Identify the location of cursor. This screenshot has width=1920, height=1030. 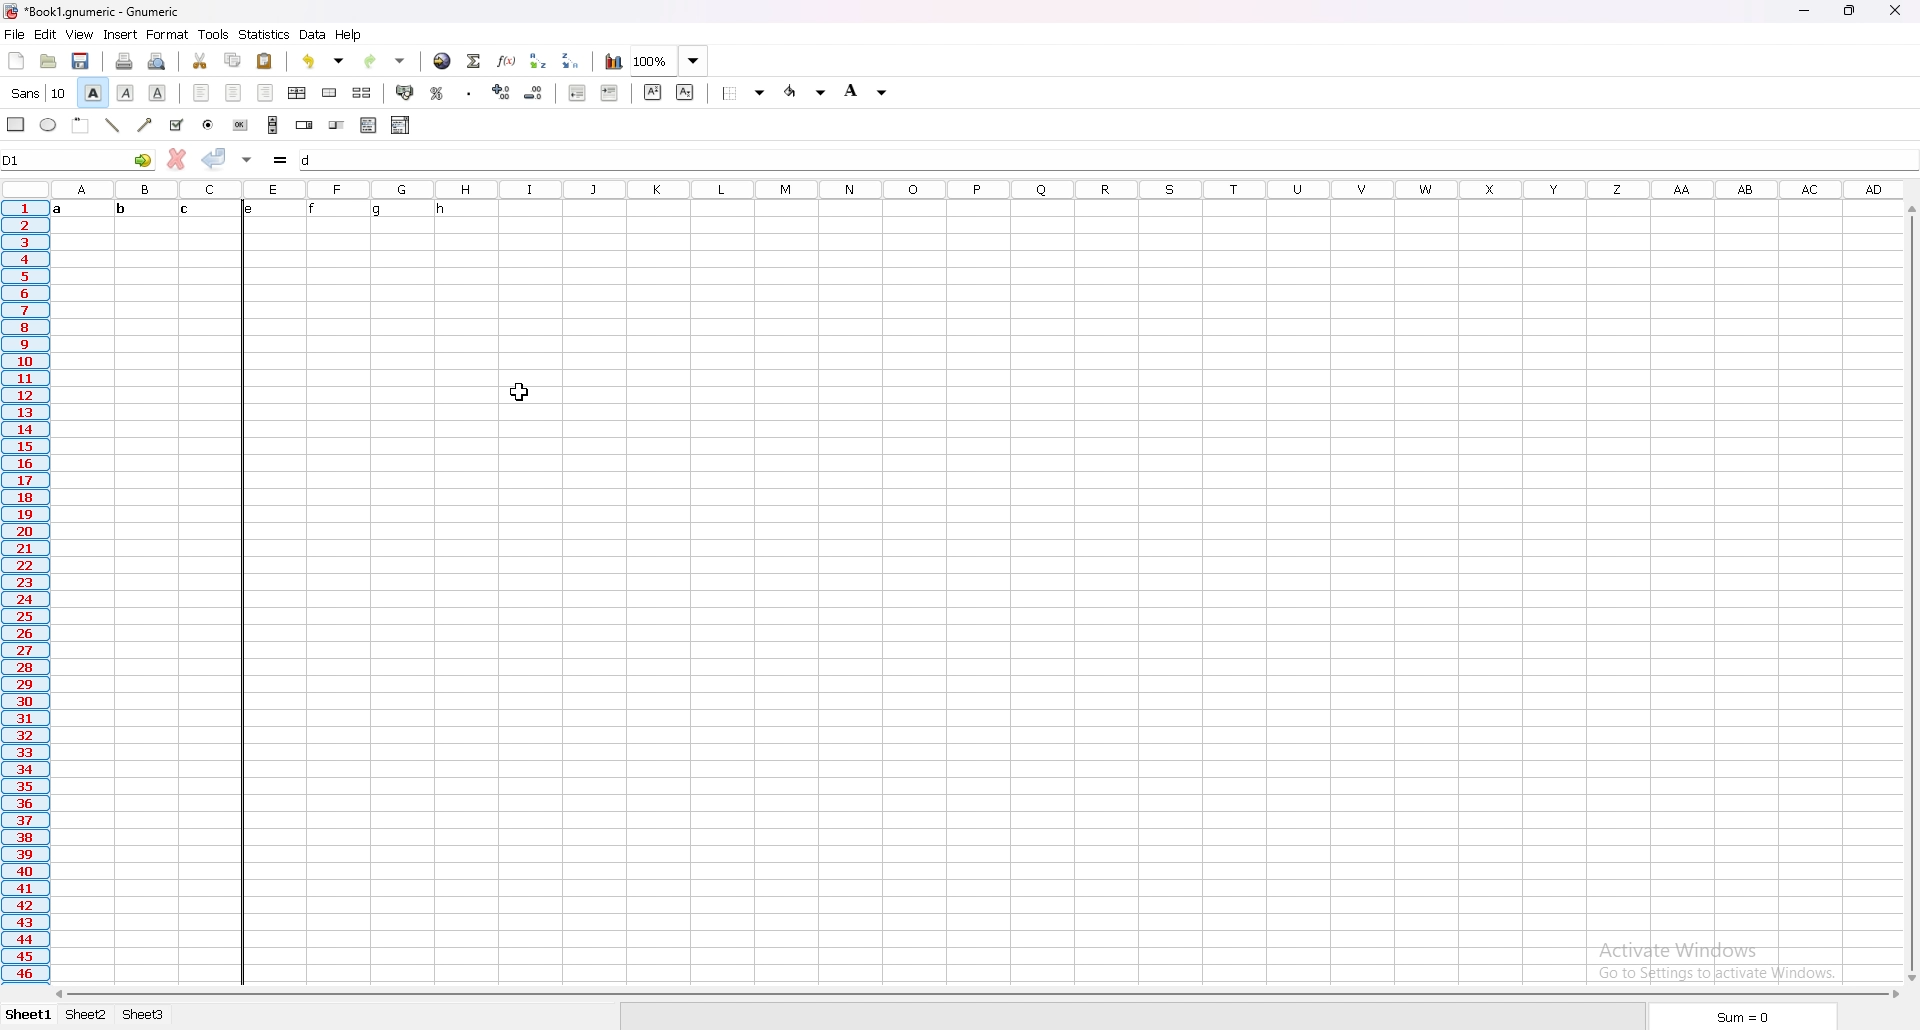
(522, 389).